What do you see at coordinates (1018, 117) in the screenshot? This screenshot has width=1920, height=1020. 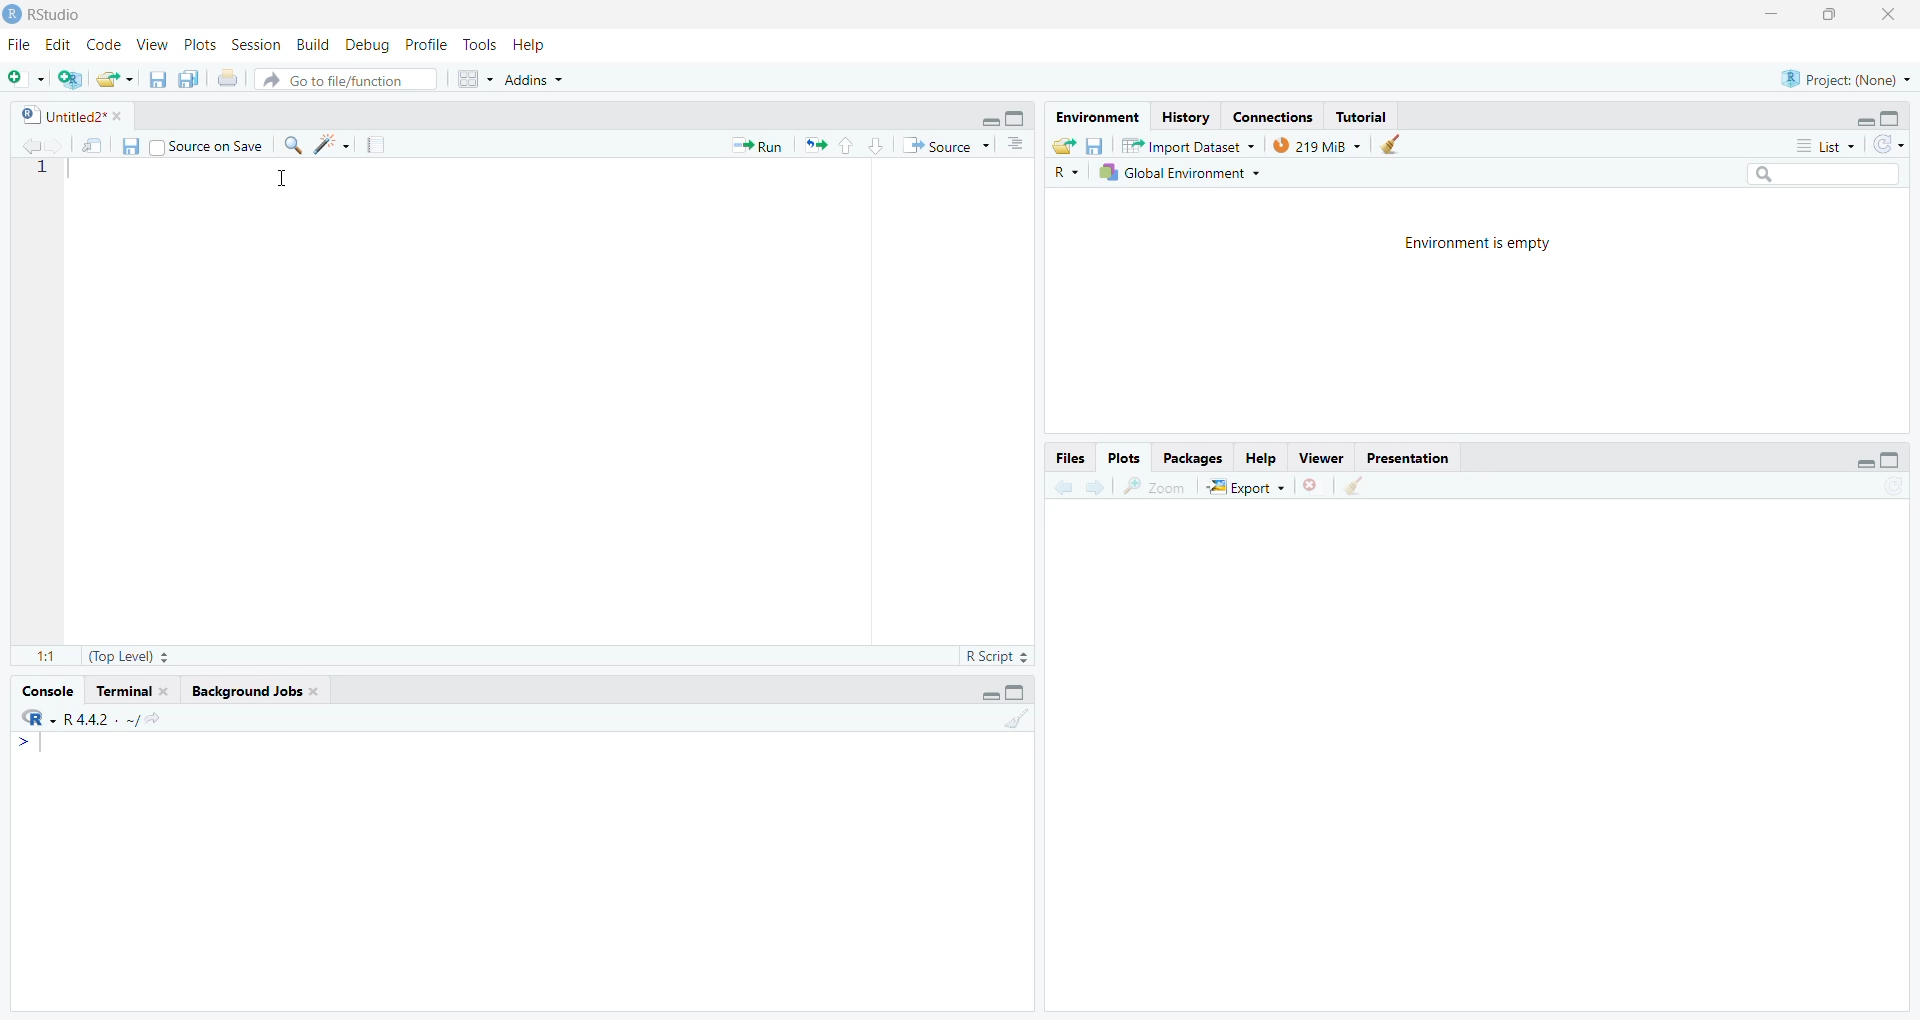 I see `Full height` at bounding box center [1018, 117].